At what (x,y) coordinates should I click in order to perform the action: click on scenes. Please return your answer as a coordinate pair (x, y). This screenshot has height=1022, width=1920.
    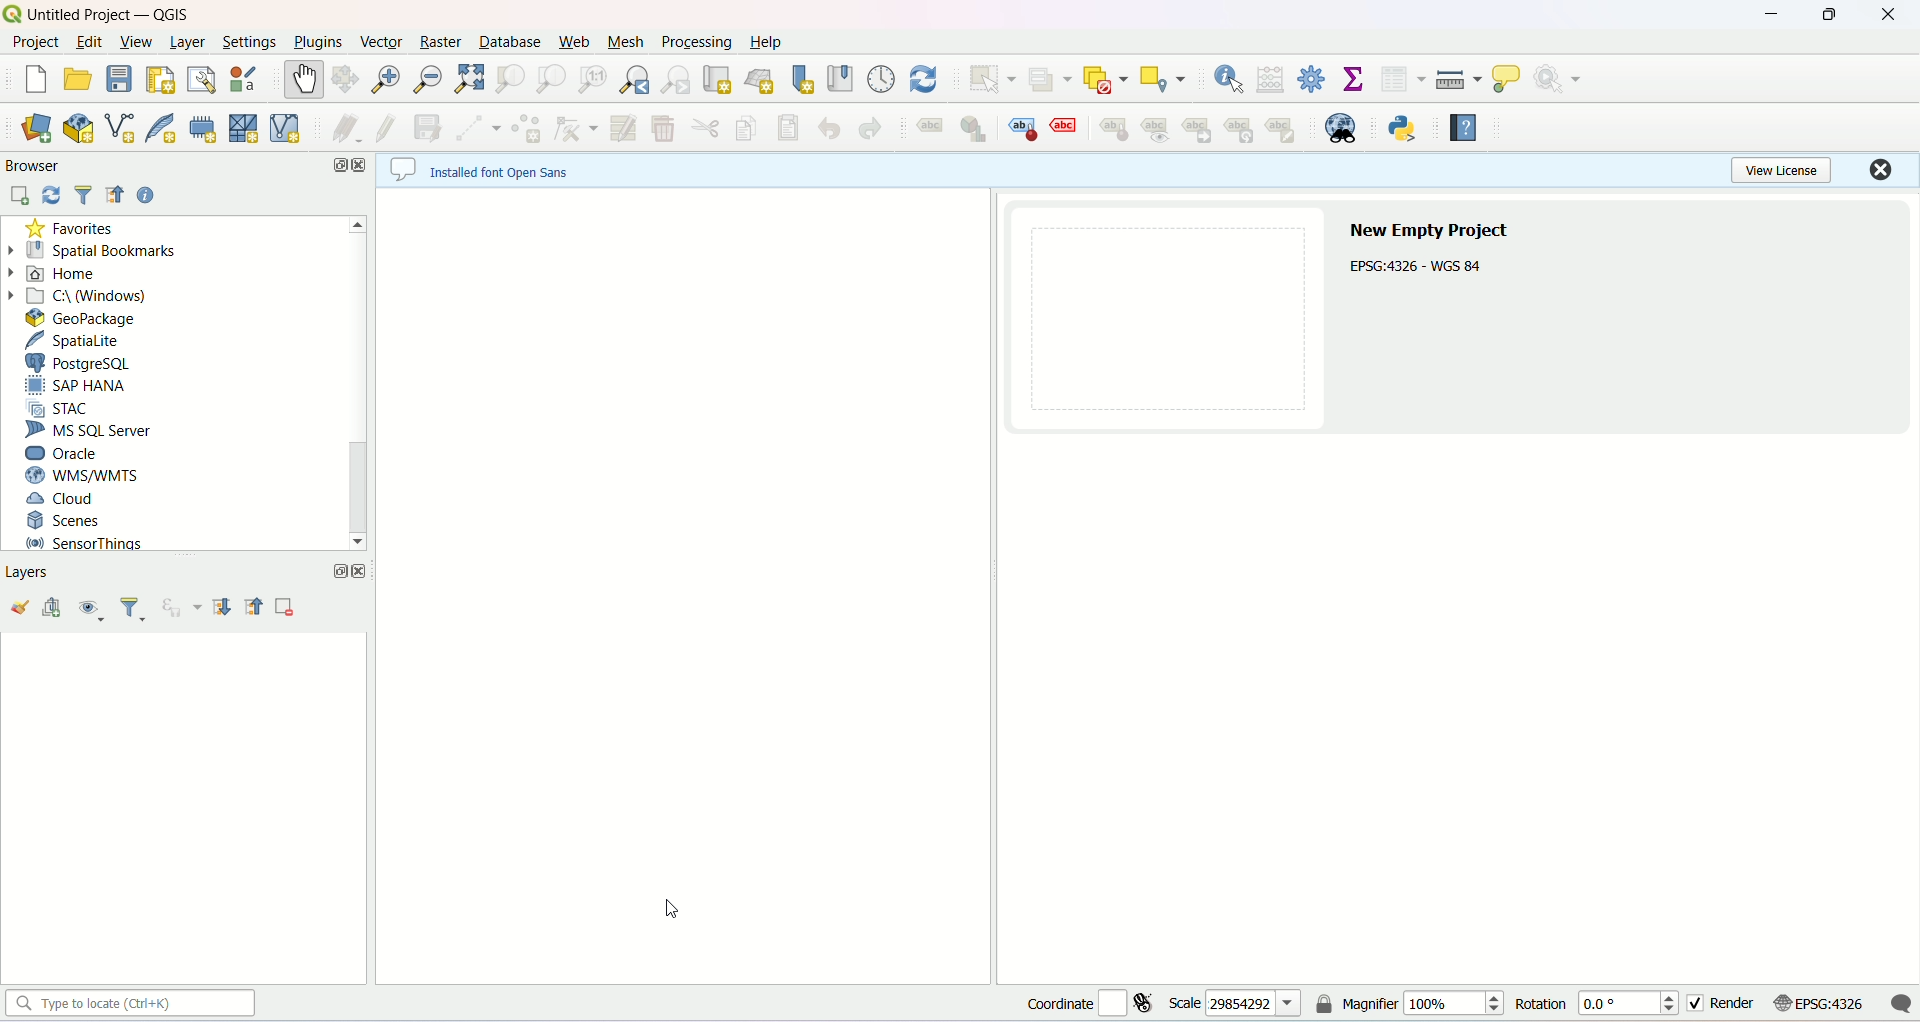
    Looking at the image, I should click on (68, 521).